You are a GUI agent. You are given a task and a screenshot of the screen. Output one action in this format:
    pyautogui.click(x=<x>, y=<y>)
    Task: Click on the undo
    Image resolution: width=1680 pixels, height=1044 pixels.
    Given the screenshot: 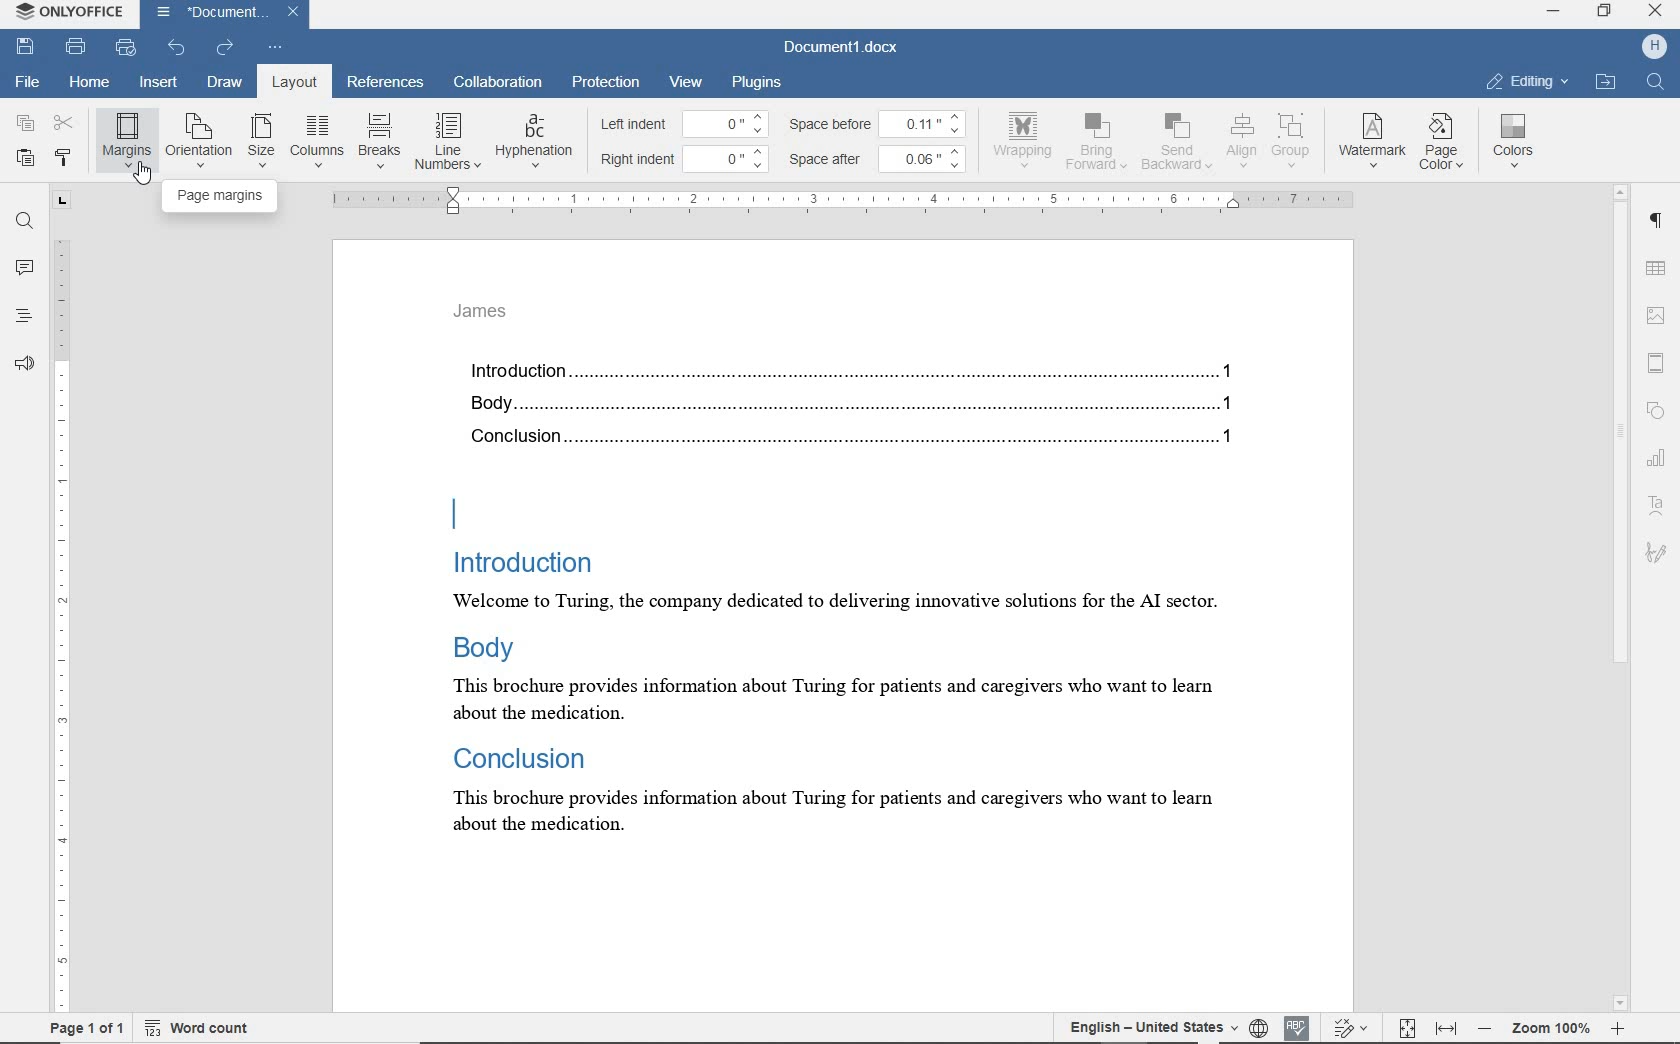 What is the action you would take?
    pyautogui.click(x=175, y=48)
    